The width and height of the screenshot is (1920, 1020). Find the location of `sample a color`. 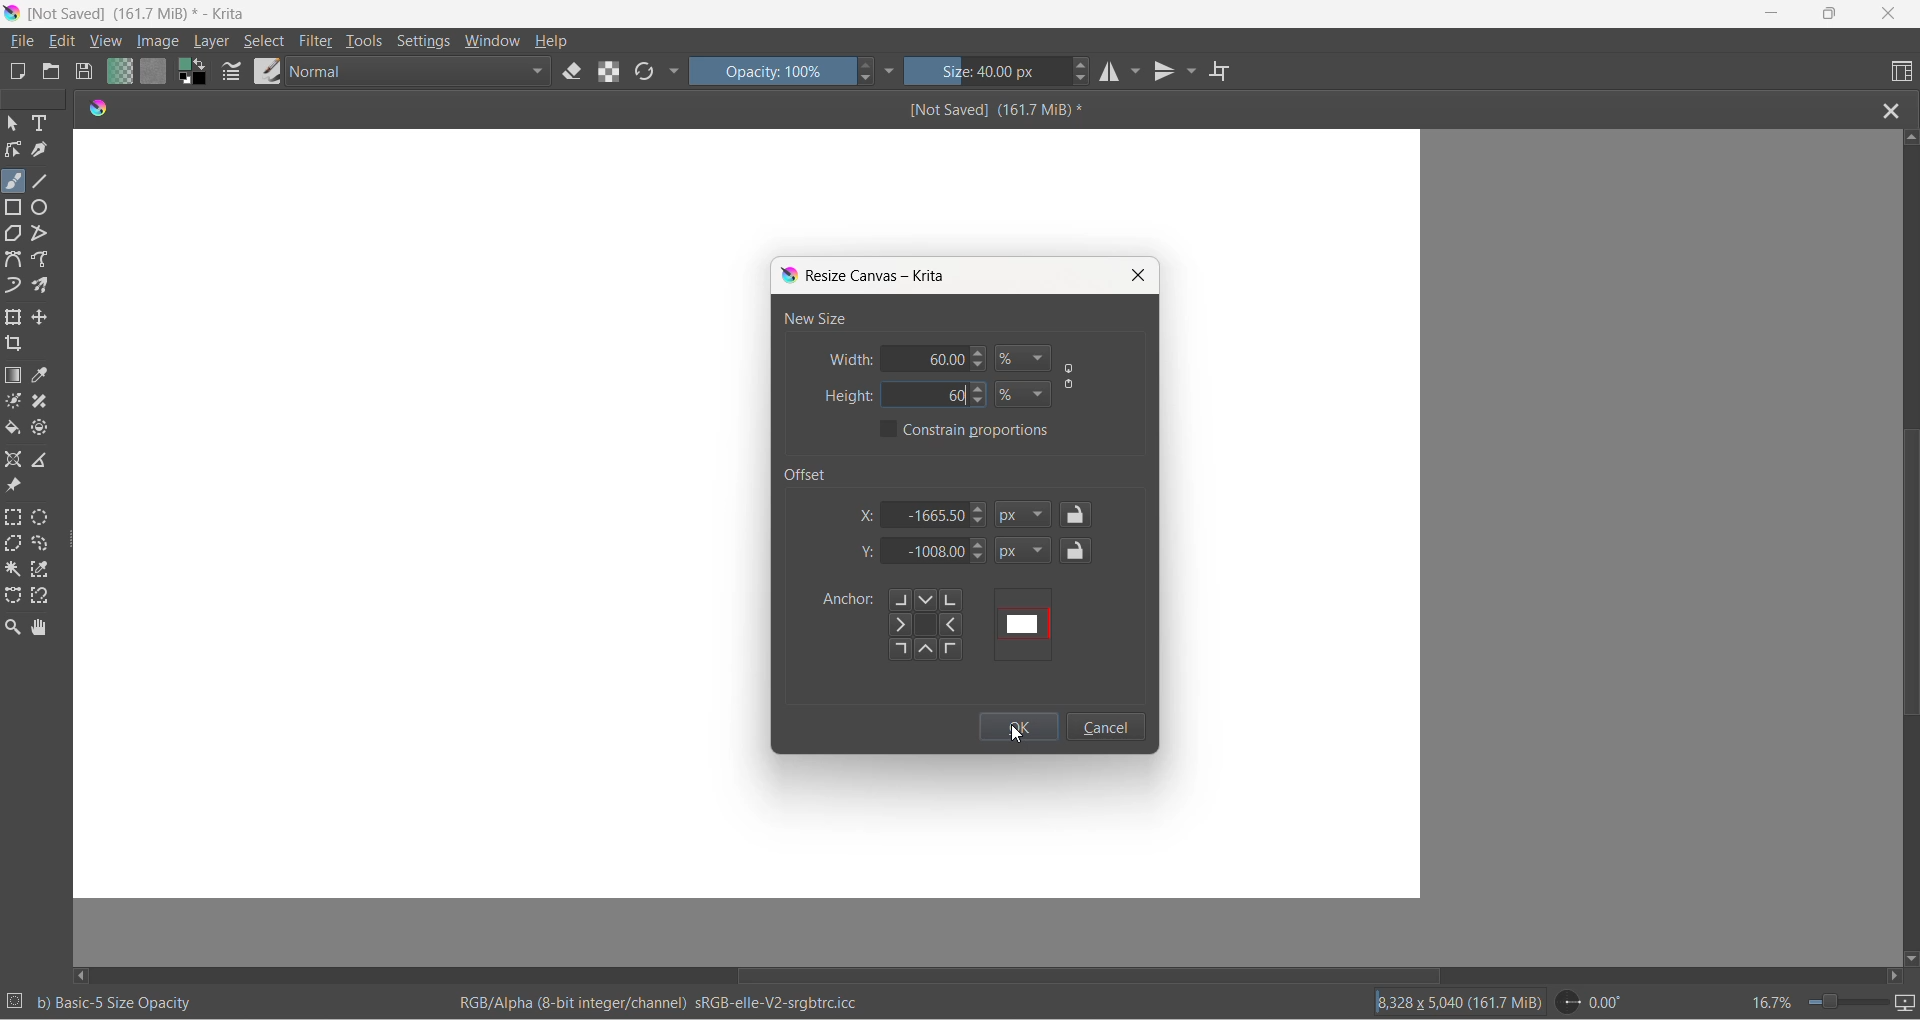

sample a color is located at coordinates (43, 377).